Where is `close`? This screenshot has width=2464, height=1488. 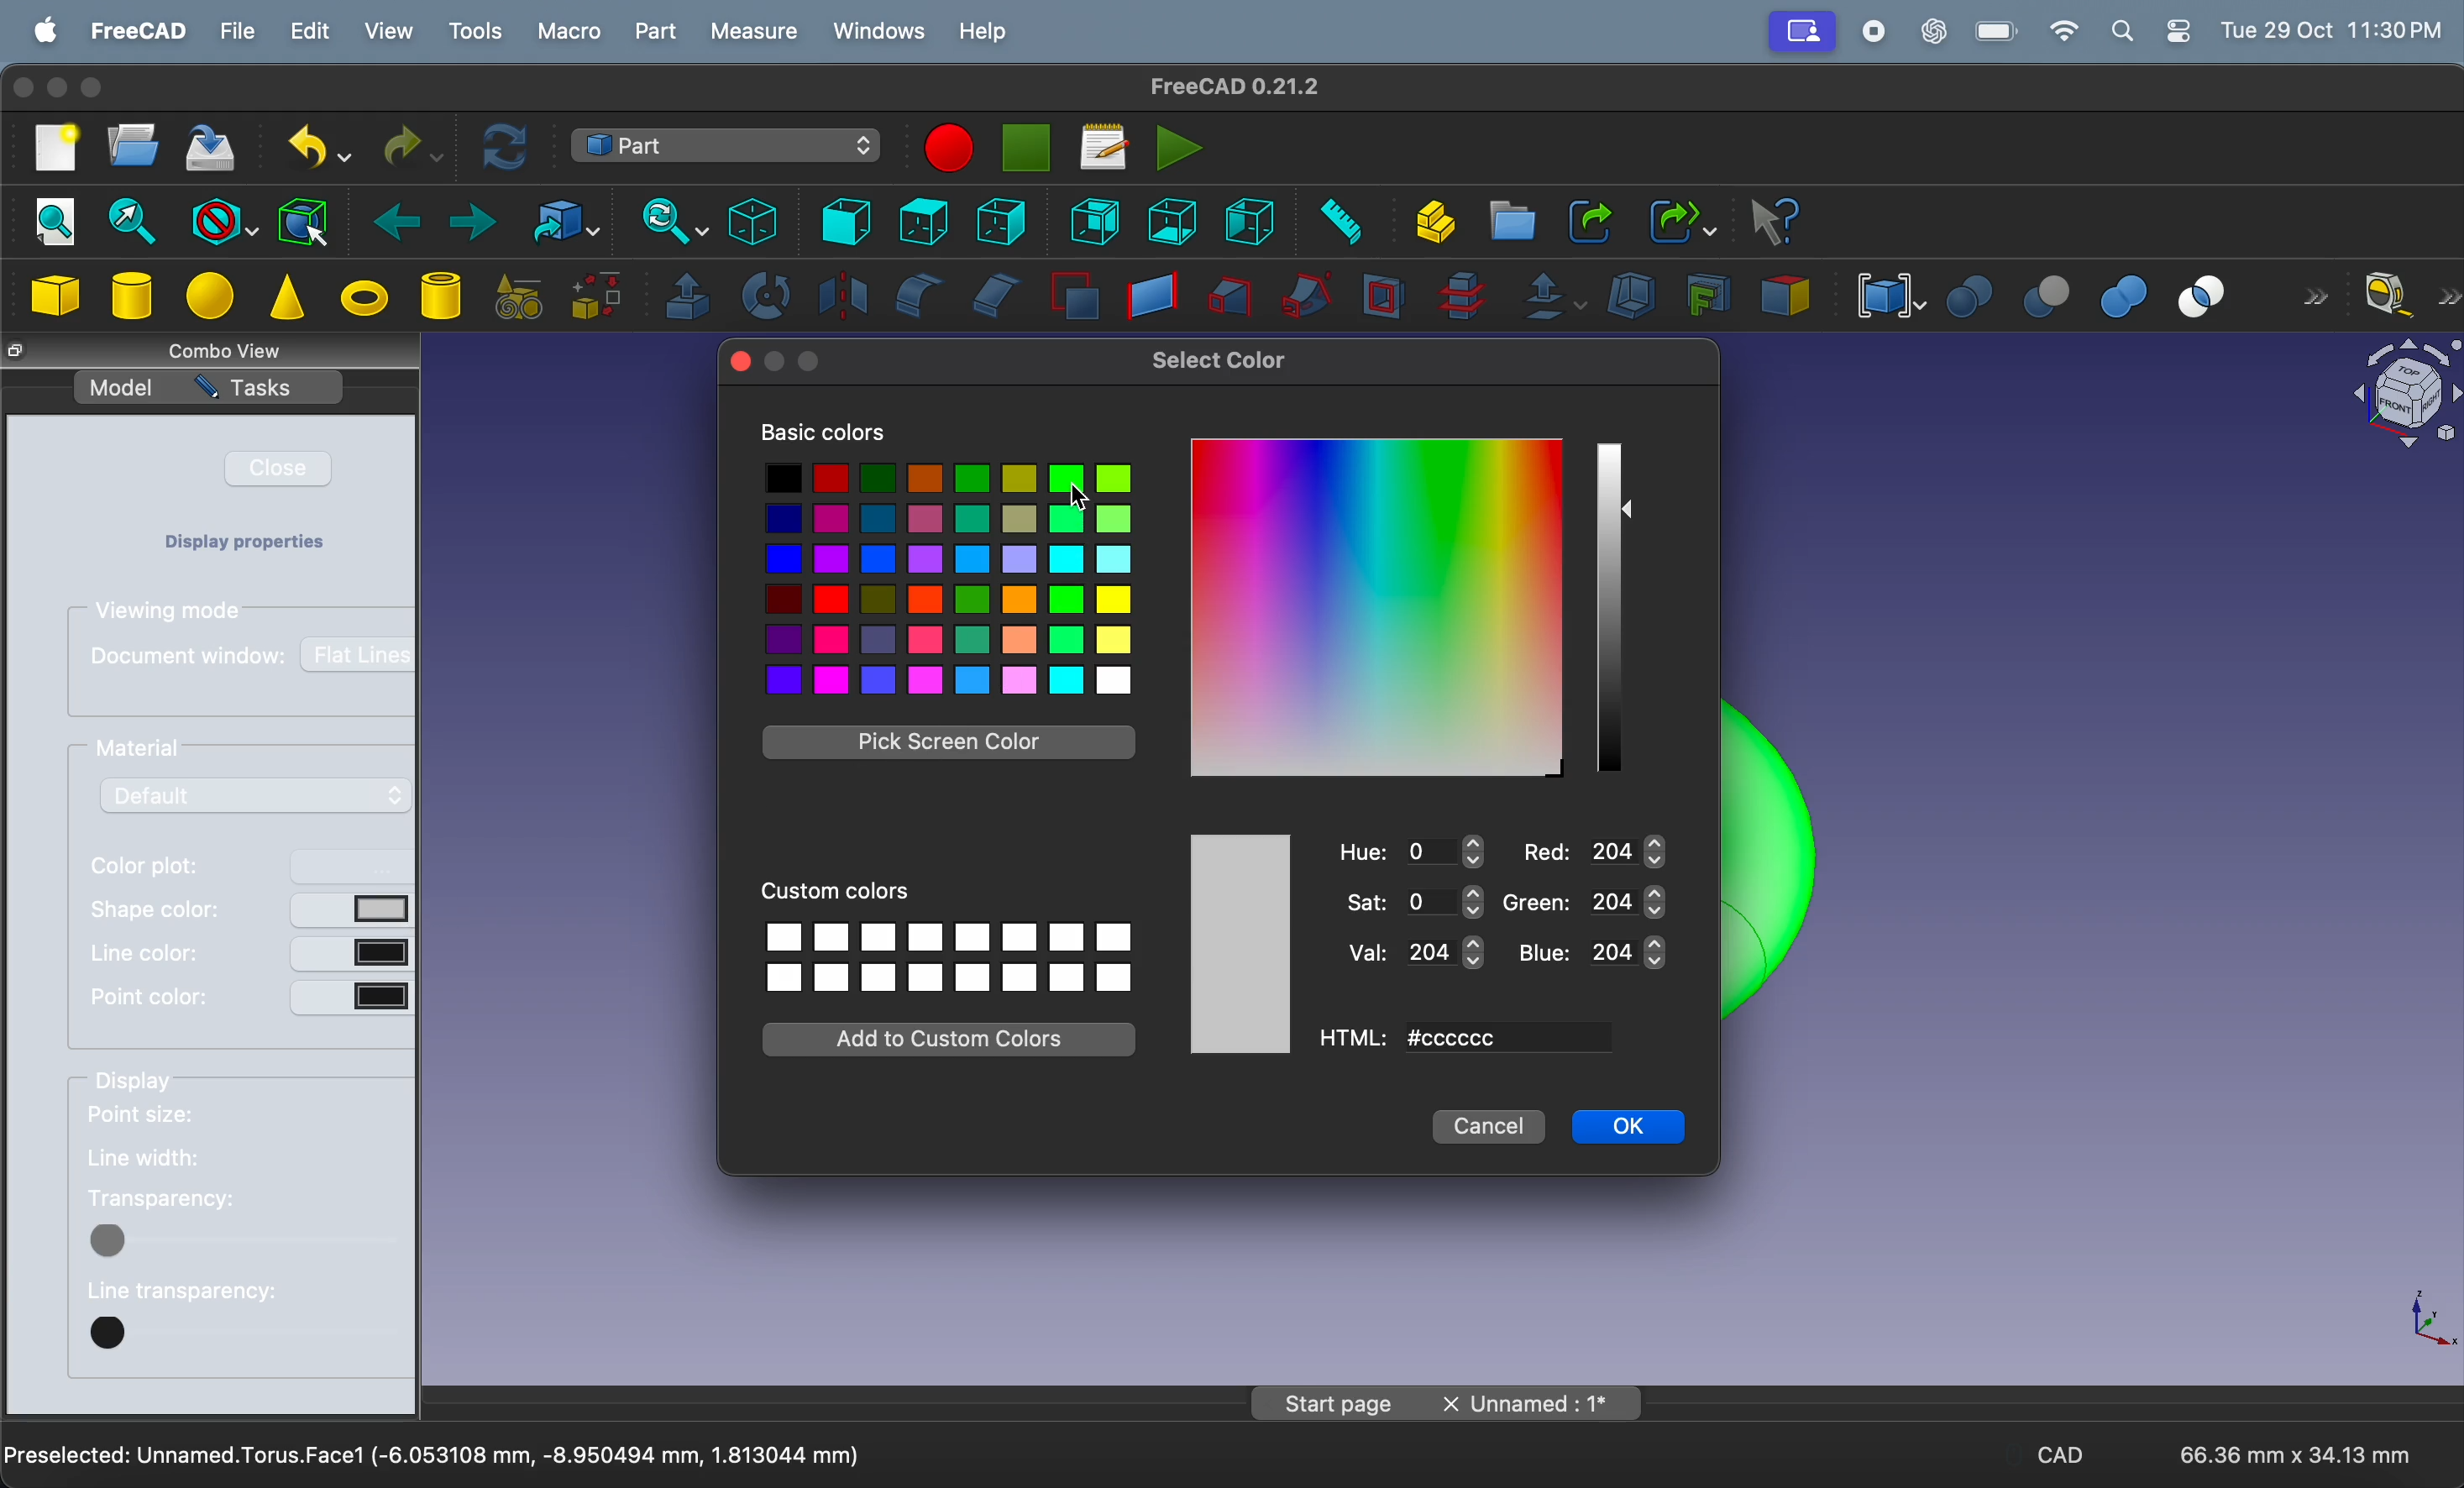 close is located at coordinates (282, 470).